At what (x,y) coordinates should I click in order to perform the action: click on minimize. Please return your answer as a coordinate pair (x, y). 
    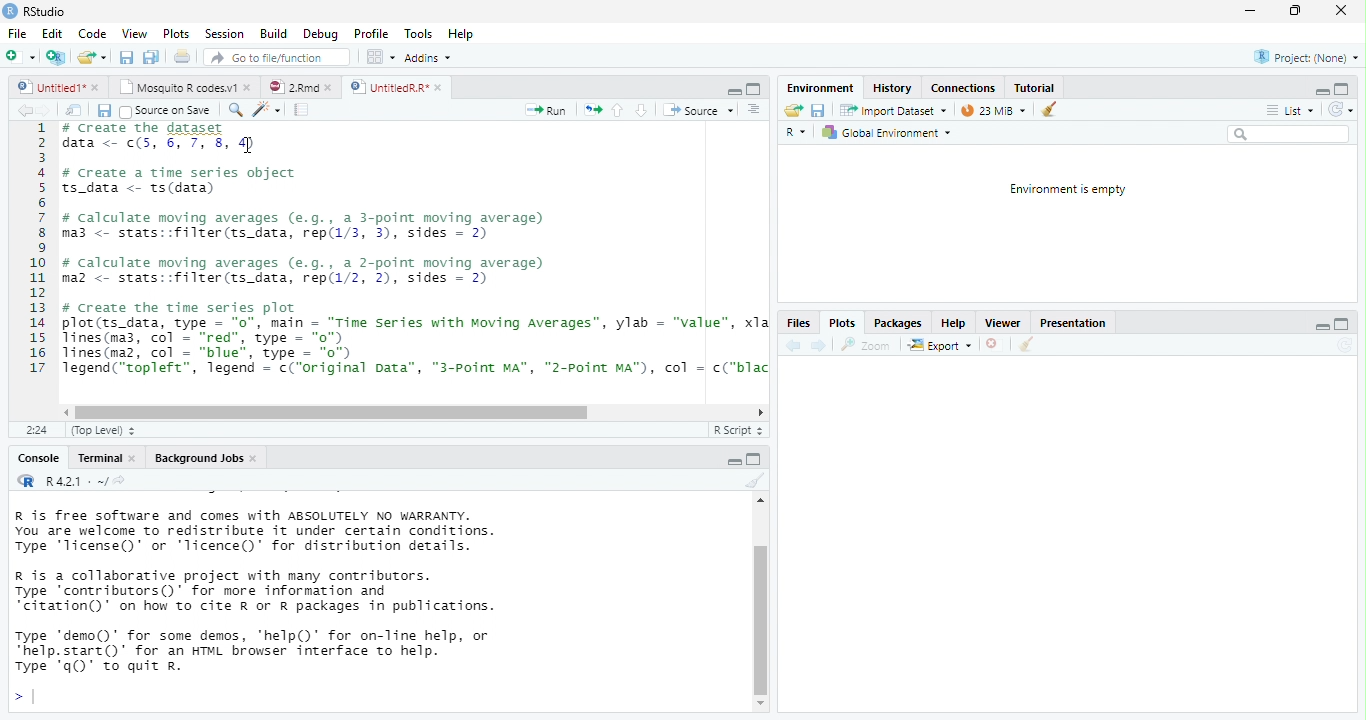
    Looking at the image, I should click on (1323, 329).